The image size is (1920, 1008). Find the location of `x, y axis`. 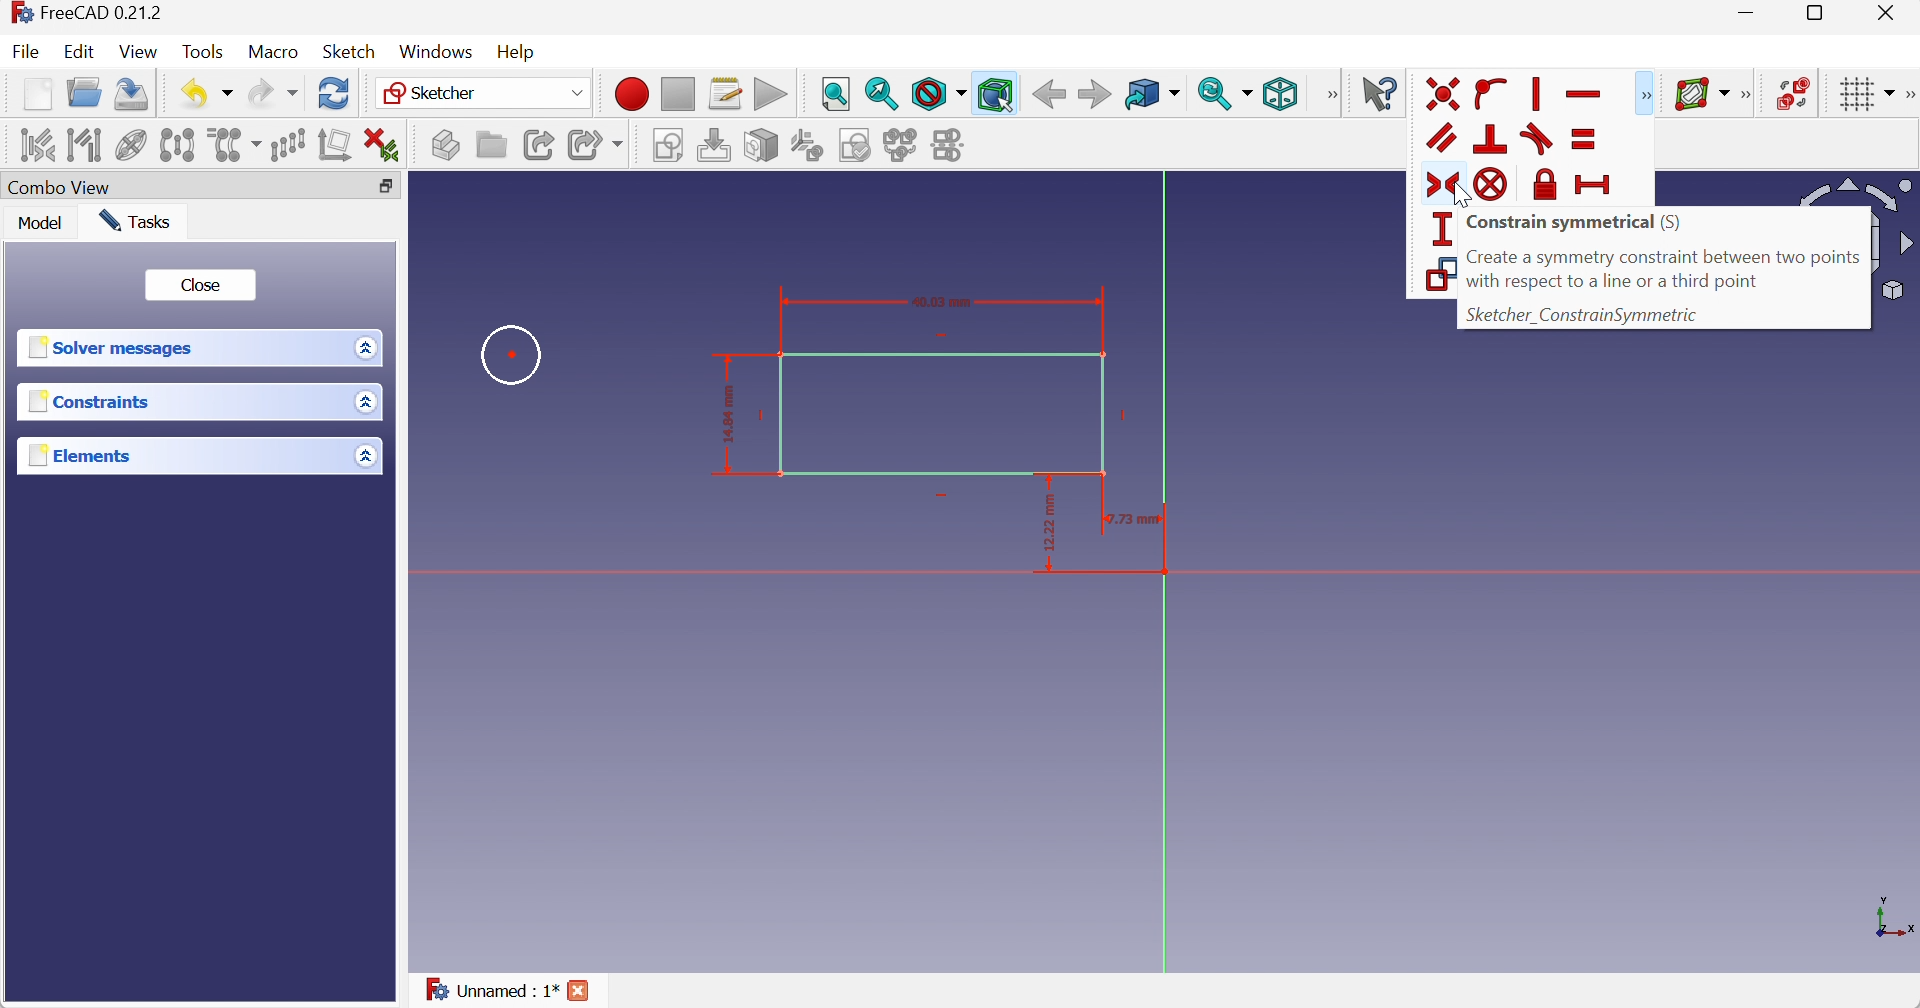

x, y axis is located at coordinates (1891, 915).